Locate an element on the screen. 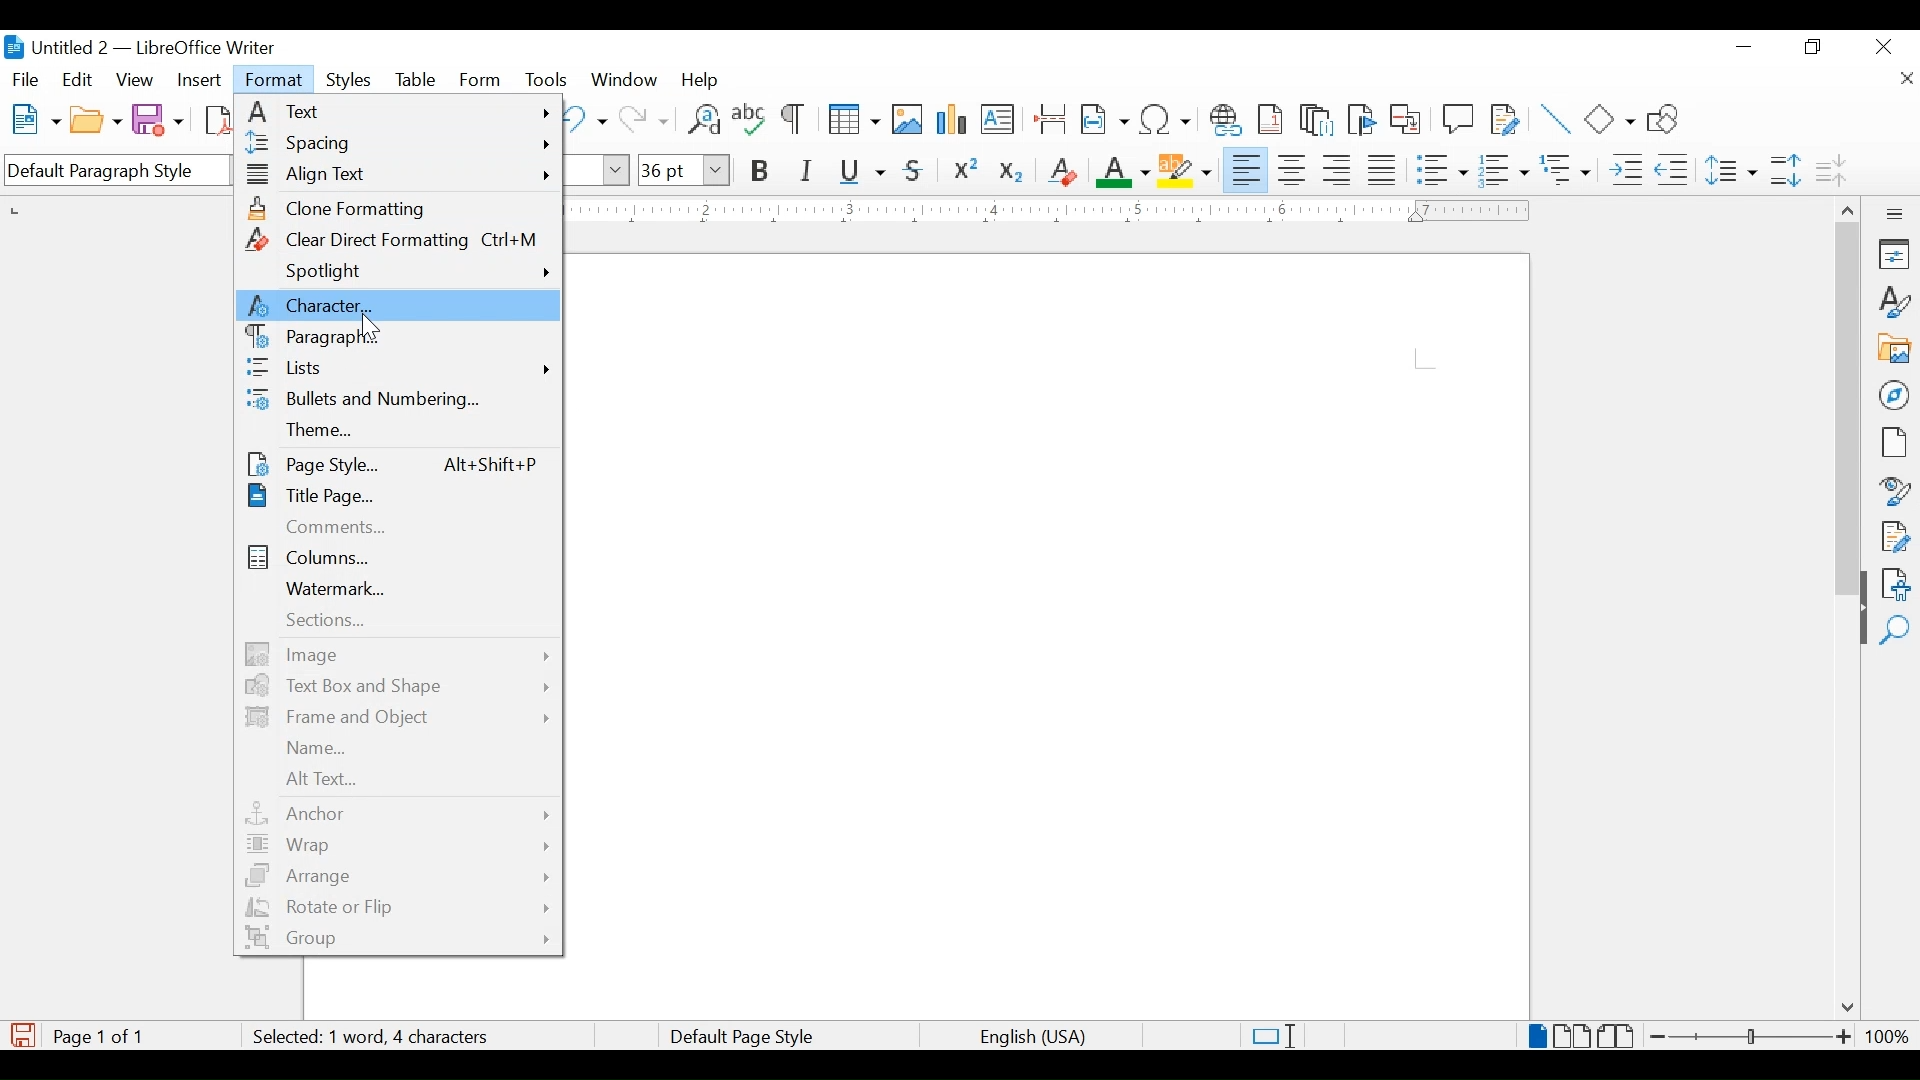  columns is located at coordinates (311, 557).